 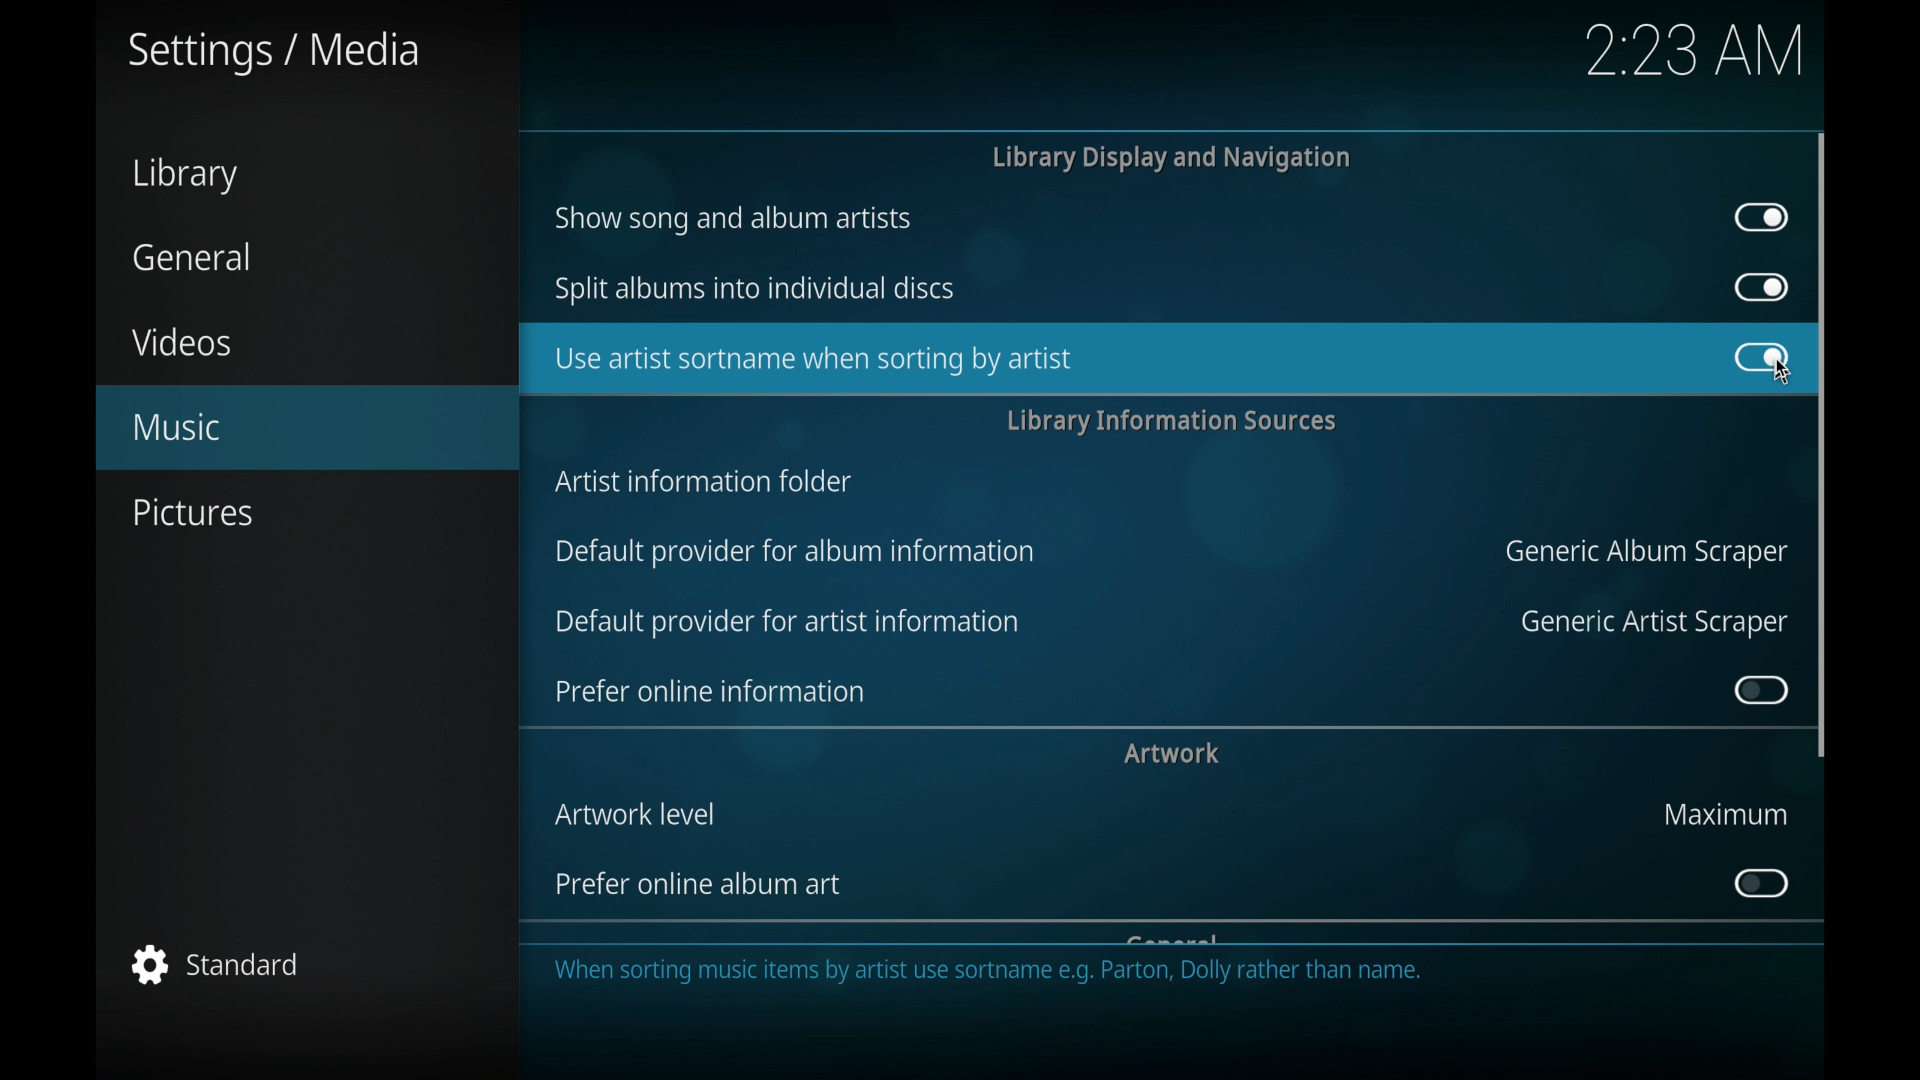 I want to click on toggle button, so click(x=1760, y=287).